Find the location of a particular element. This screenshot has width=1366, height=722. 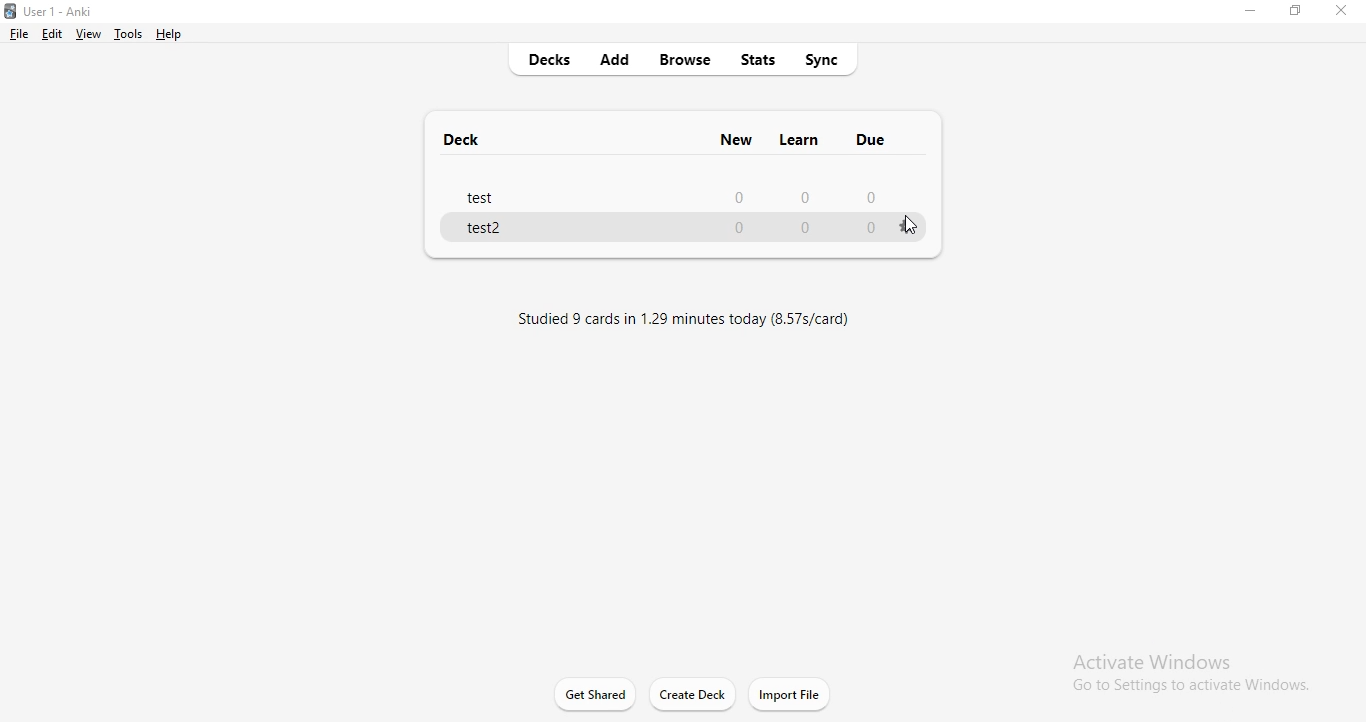

learn is located at coordinates (803, 142).